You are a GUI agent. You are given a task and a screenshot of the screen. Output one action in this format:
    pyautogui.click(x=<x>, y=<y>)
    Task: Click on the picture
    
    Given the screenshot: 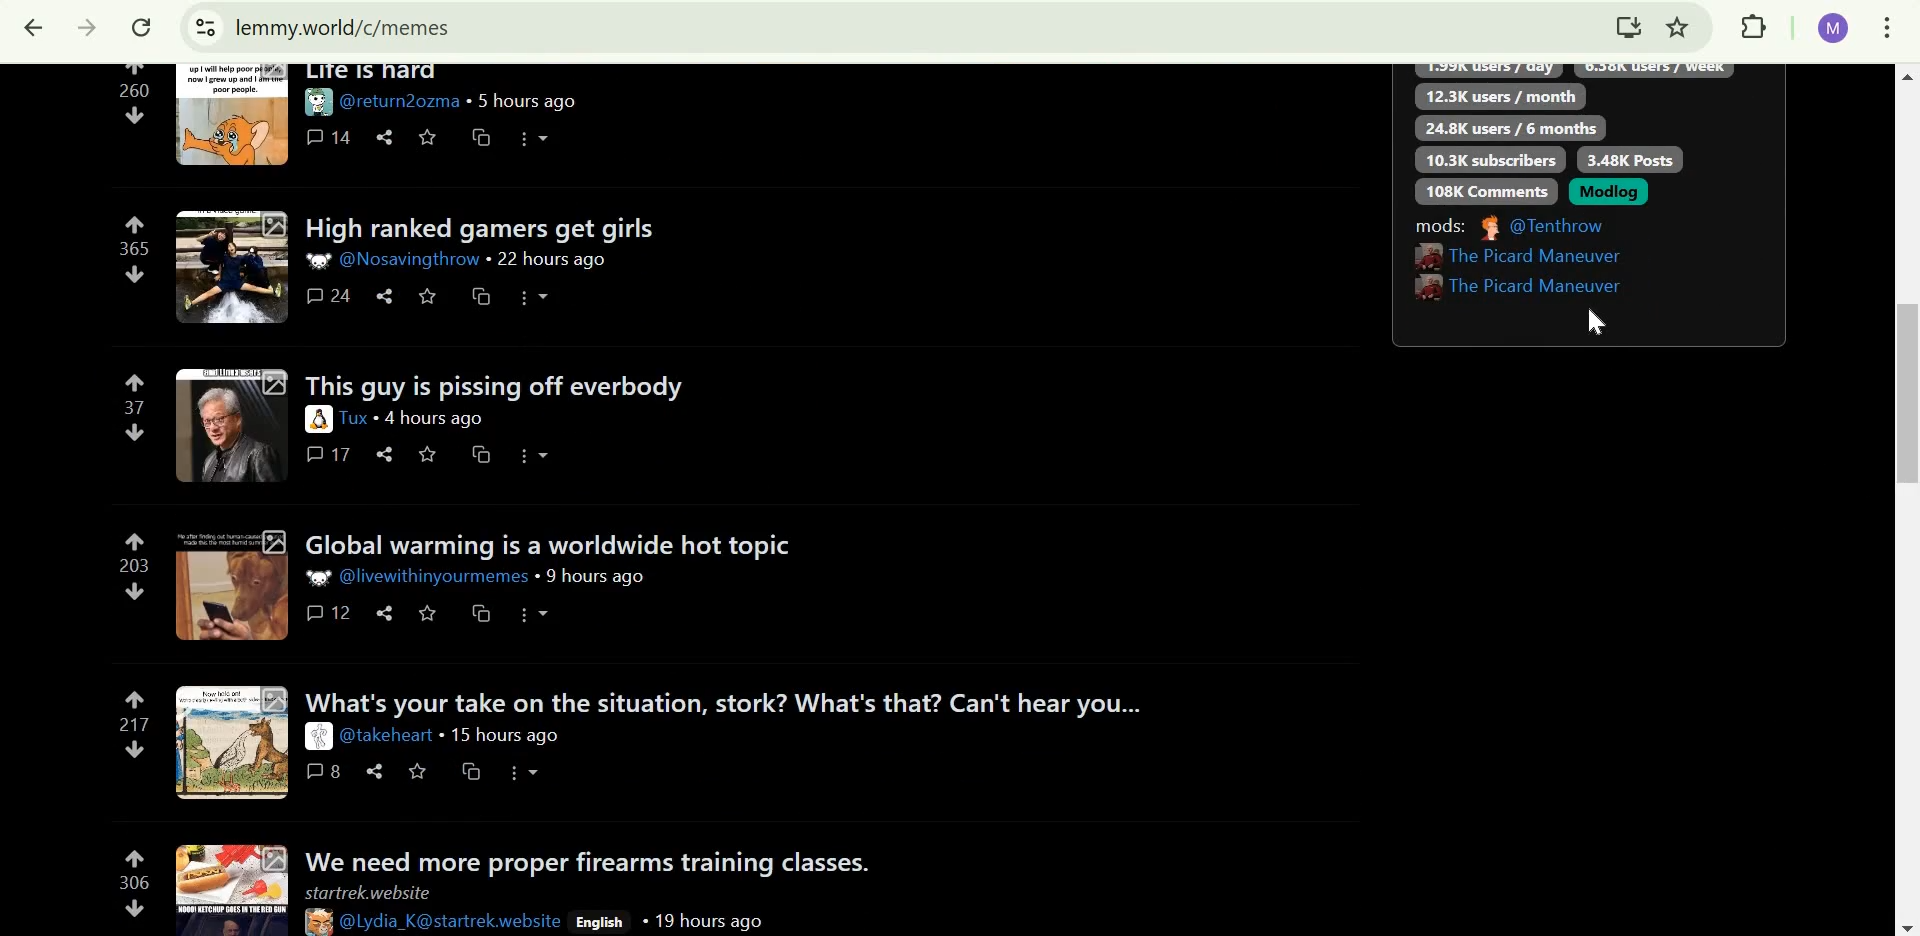 What is the action you would take?
    pyautogui.click(x=318, y=102)
    